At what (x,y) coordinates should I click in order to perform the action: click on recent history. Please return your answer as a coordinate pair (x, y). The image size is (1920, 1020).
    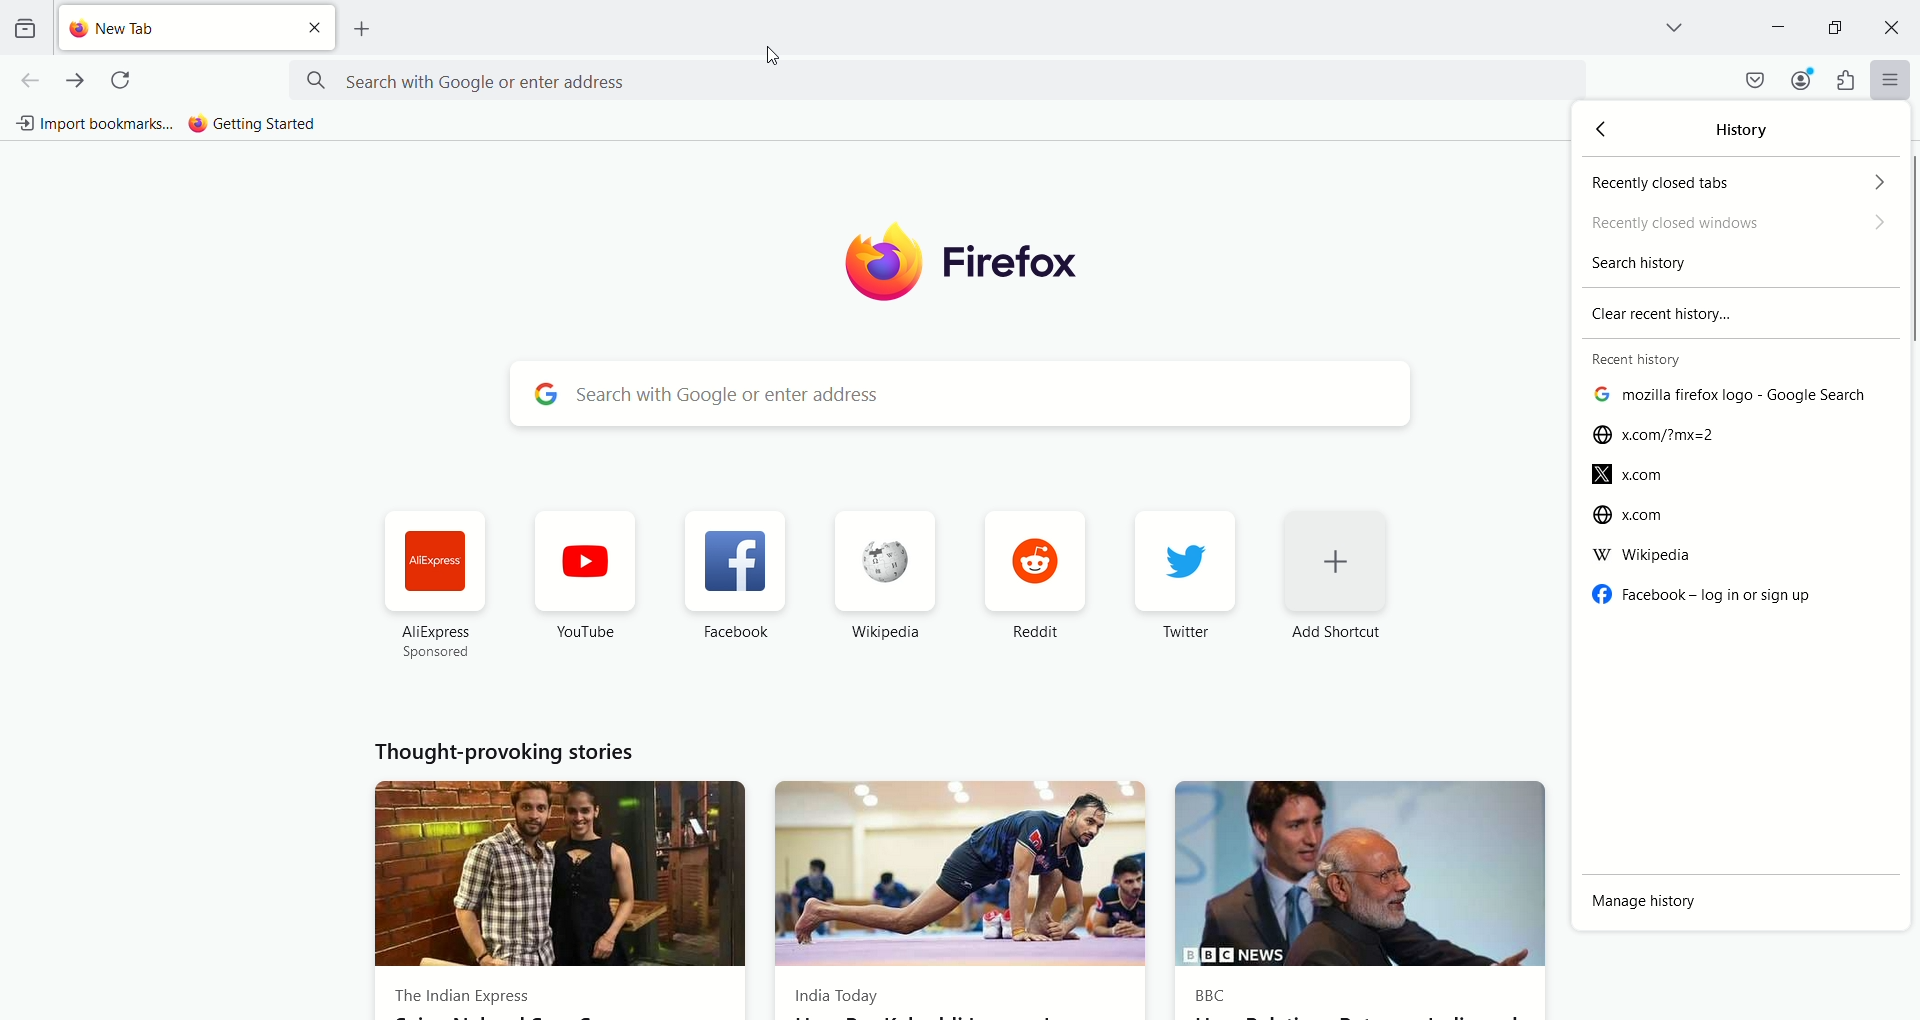
    Looking at the image, I should click on (1742, 356).